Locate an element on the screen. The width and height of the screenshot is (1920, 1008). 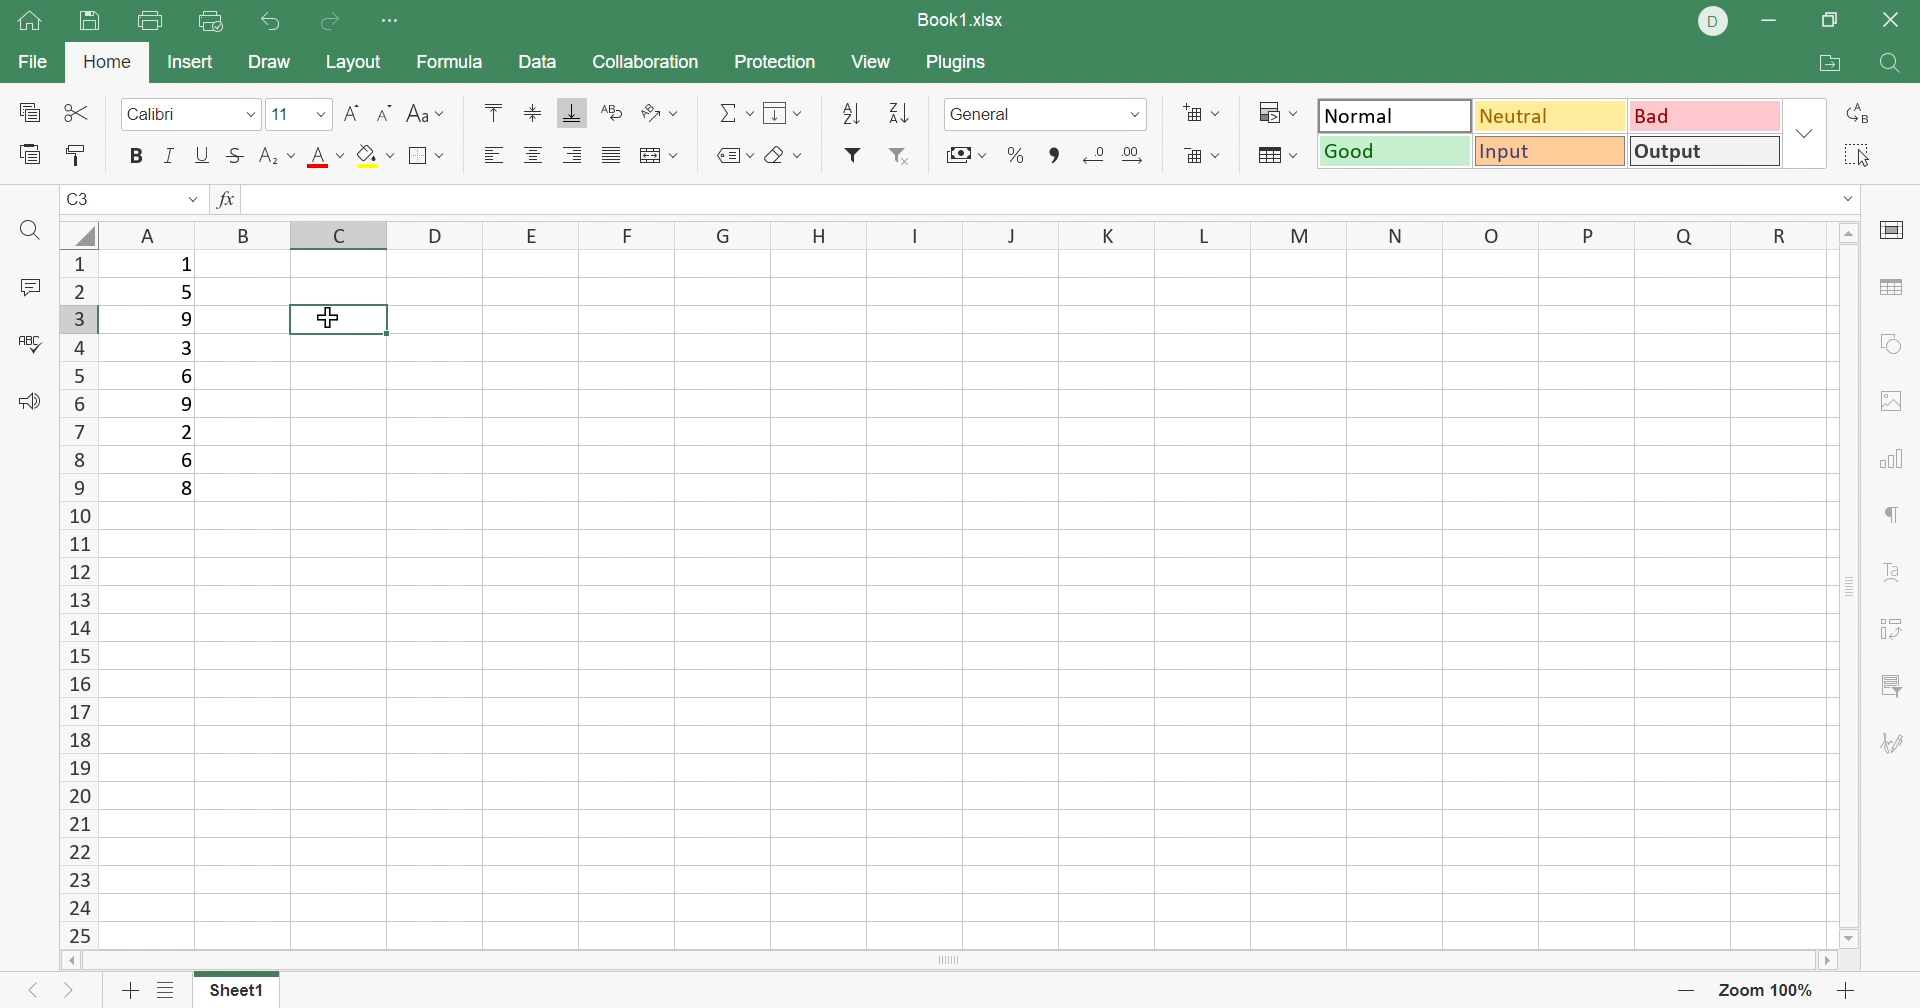
Zoom in is located at coordinates (1845, 990).